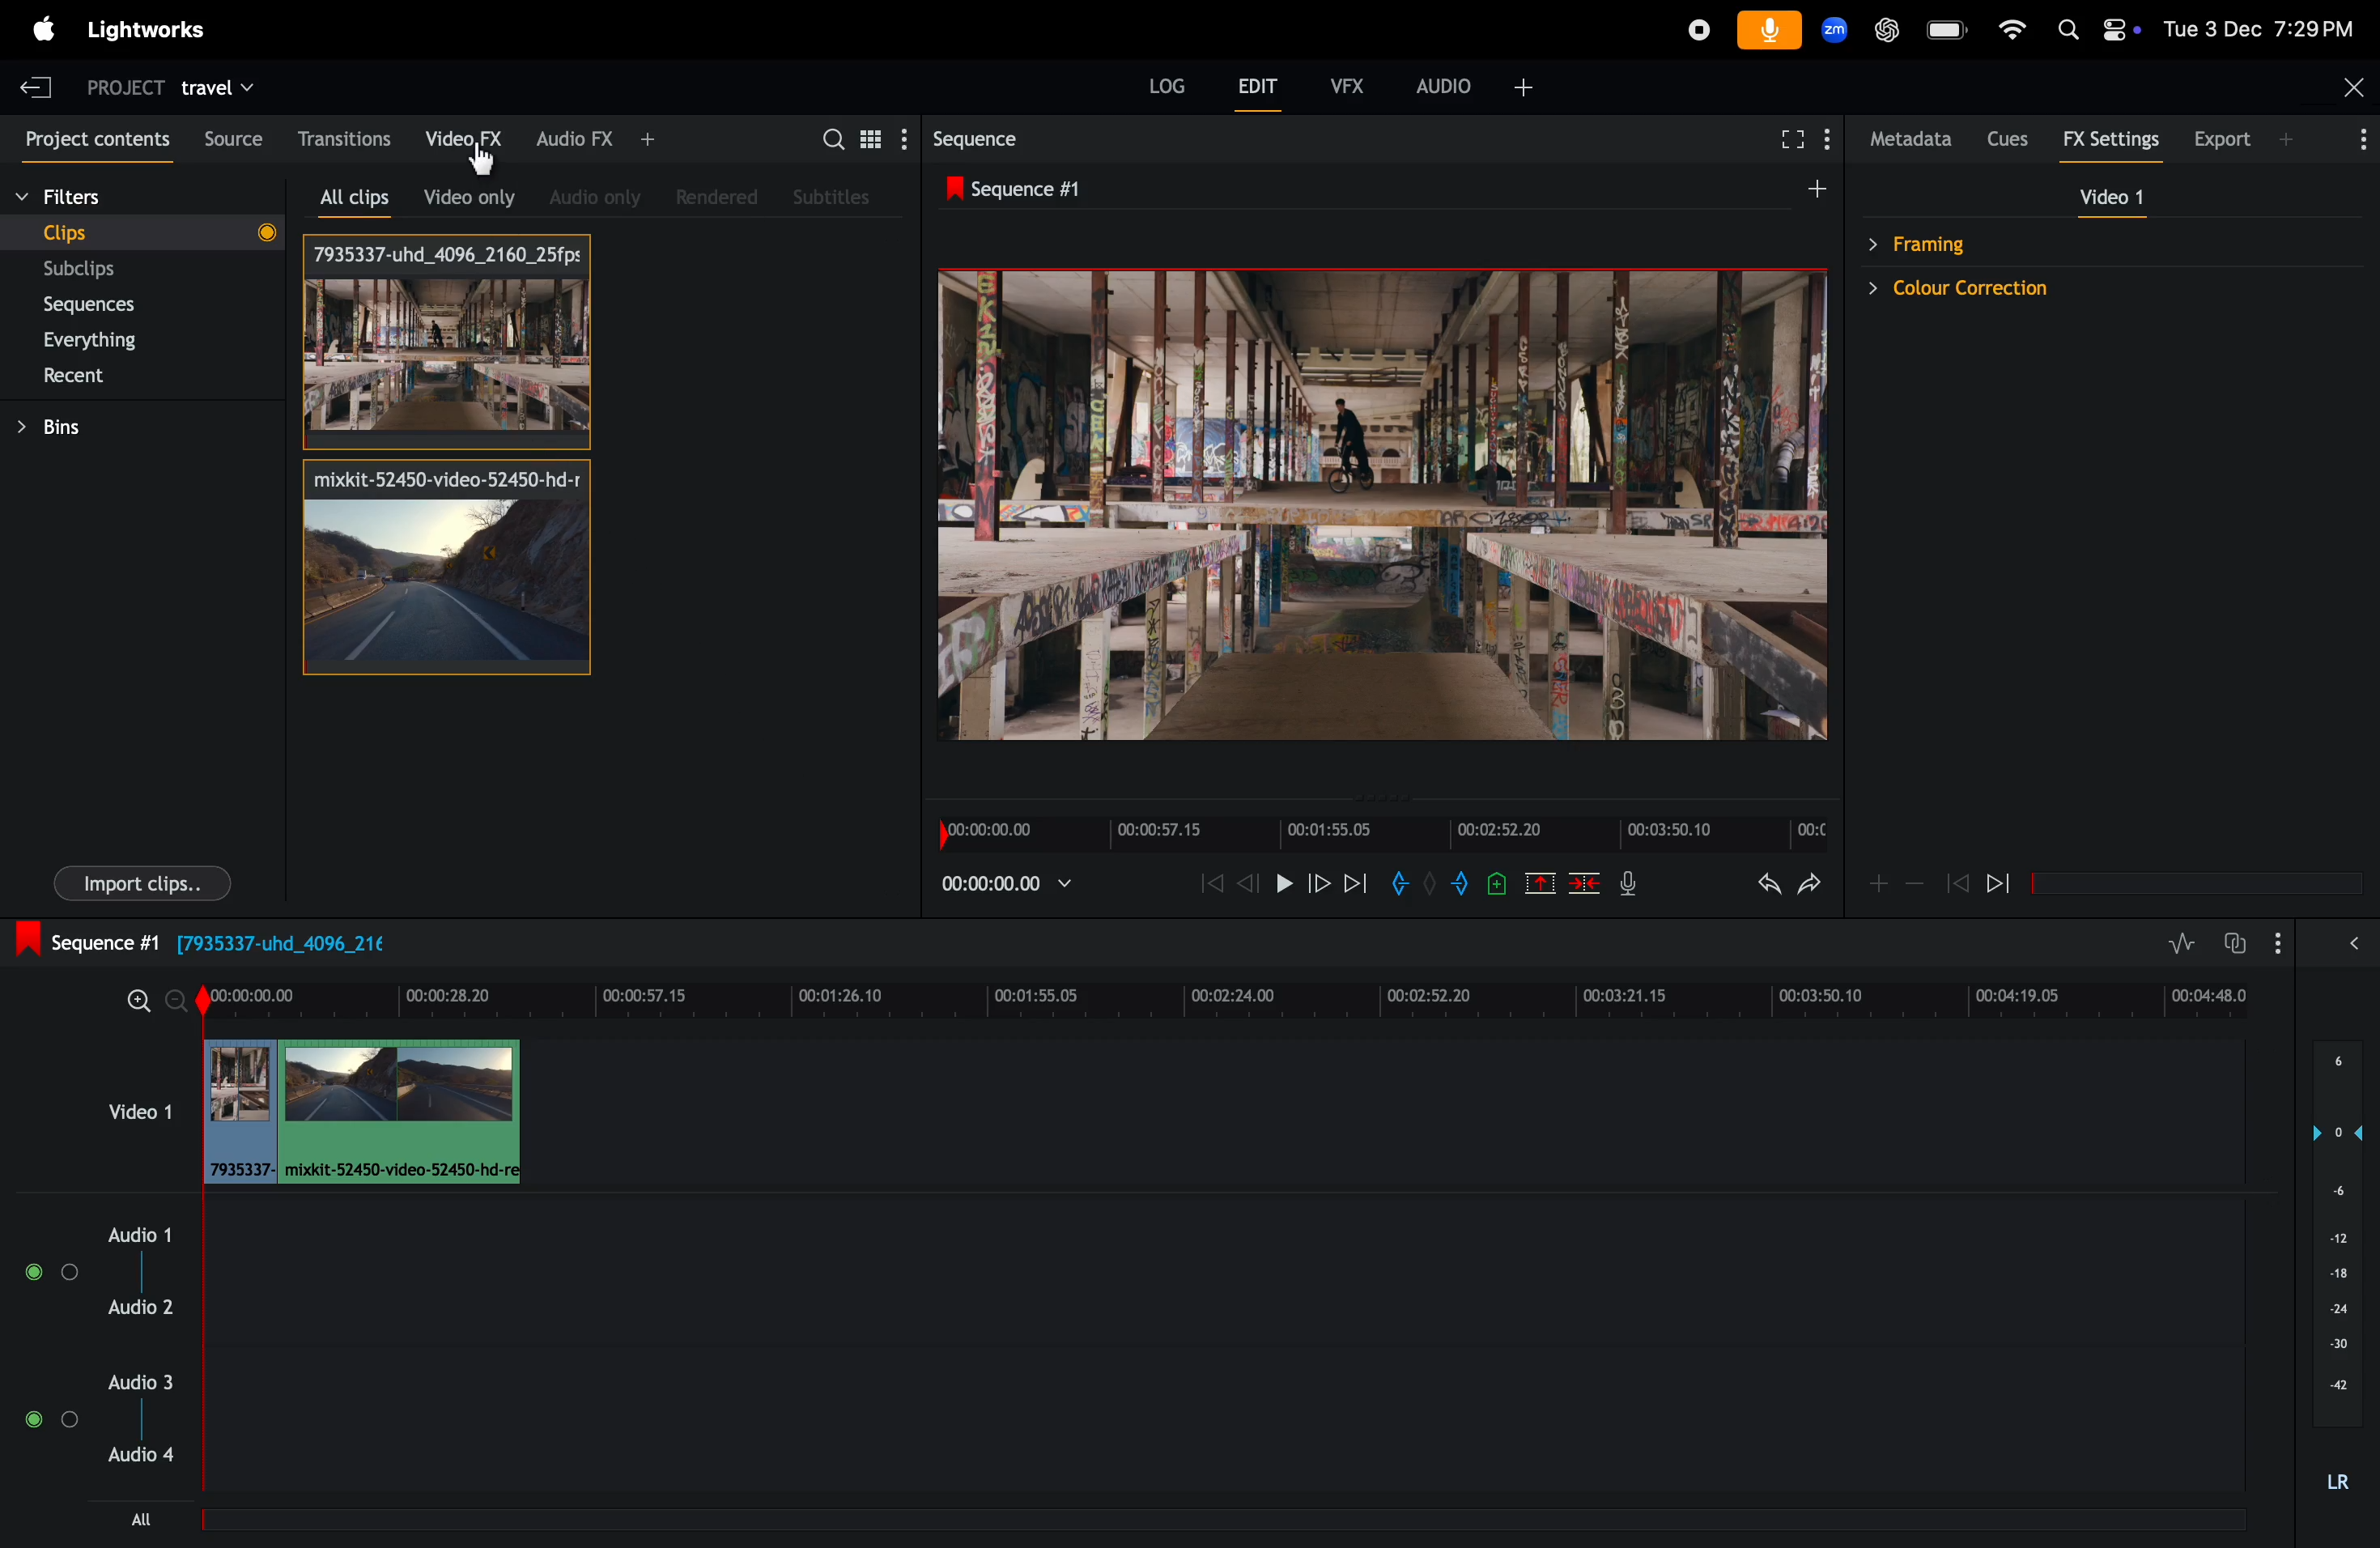  What do you see at coordinates (347, 190) in the screenshot?
I see `all clips` at bounding box center [347, 190].